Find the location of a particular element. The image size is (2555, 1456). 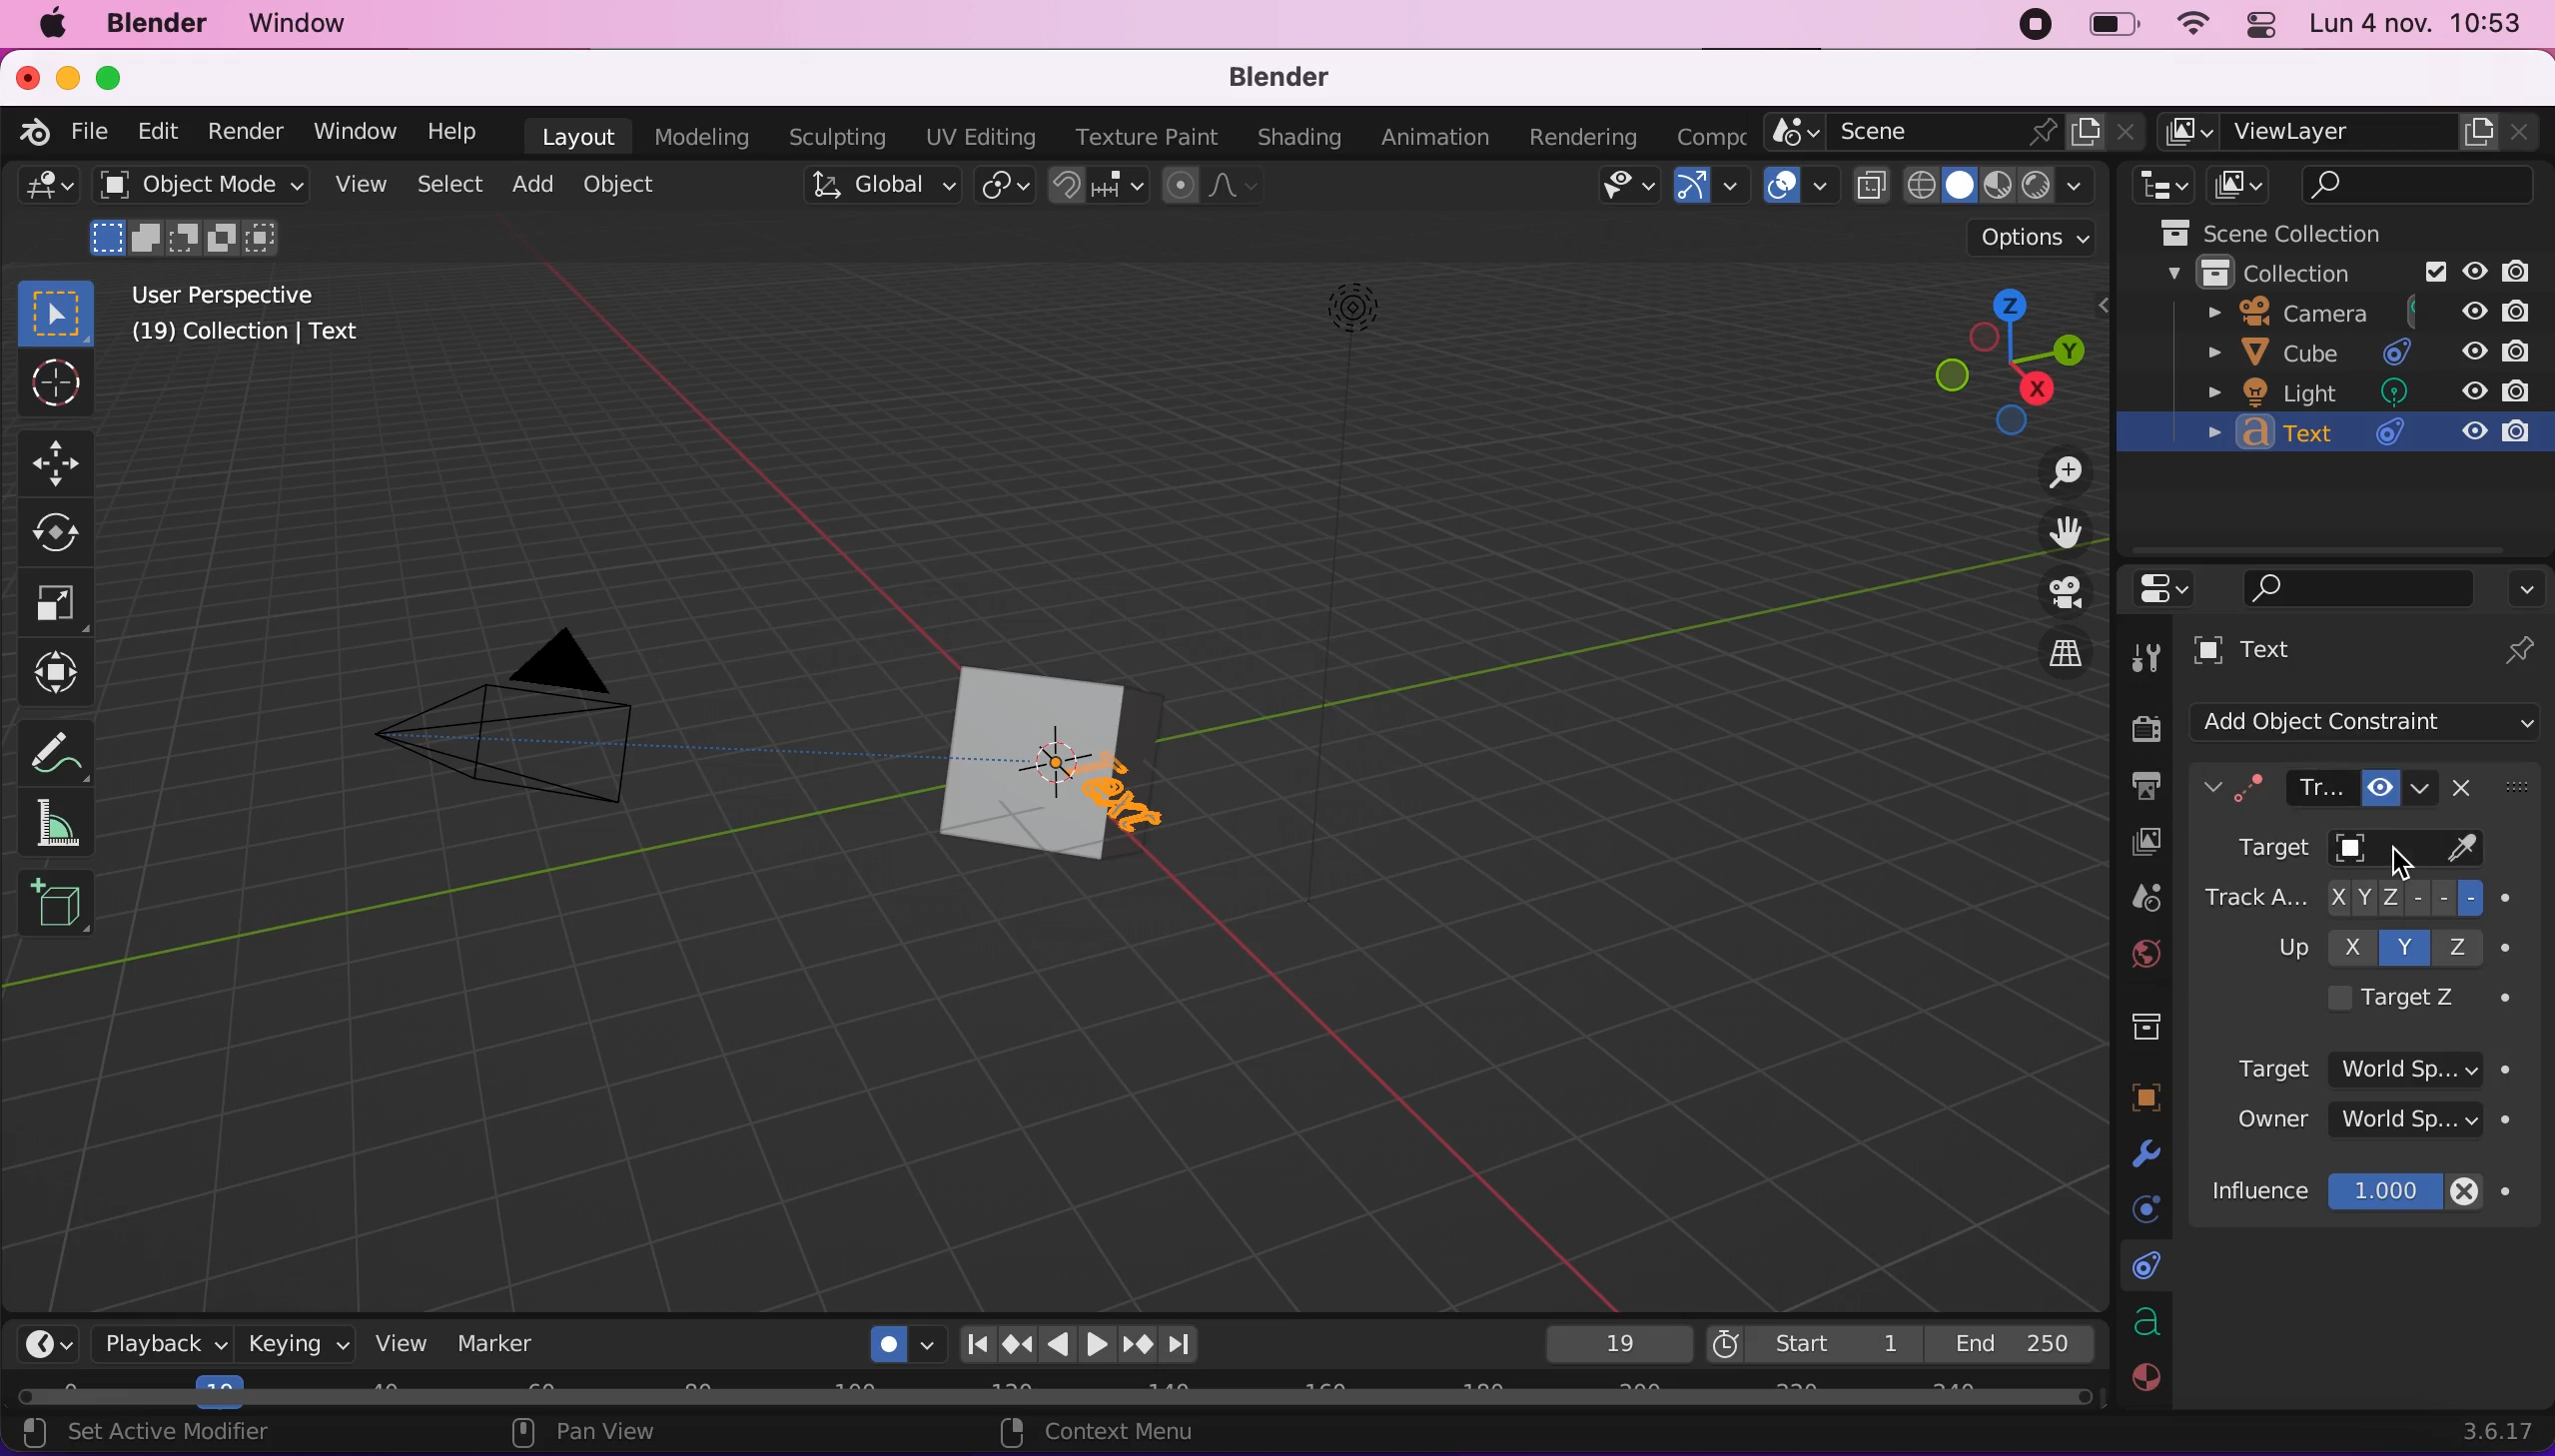

editor type is located at coordinates (2161, 186).